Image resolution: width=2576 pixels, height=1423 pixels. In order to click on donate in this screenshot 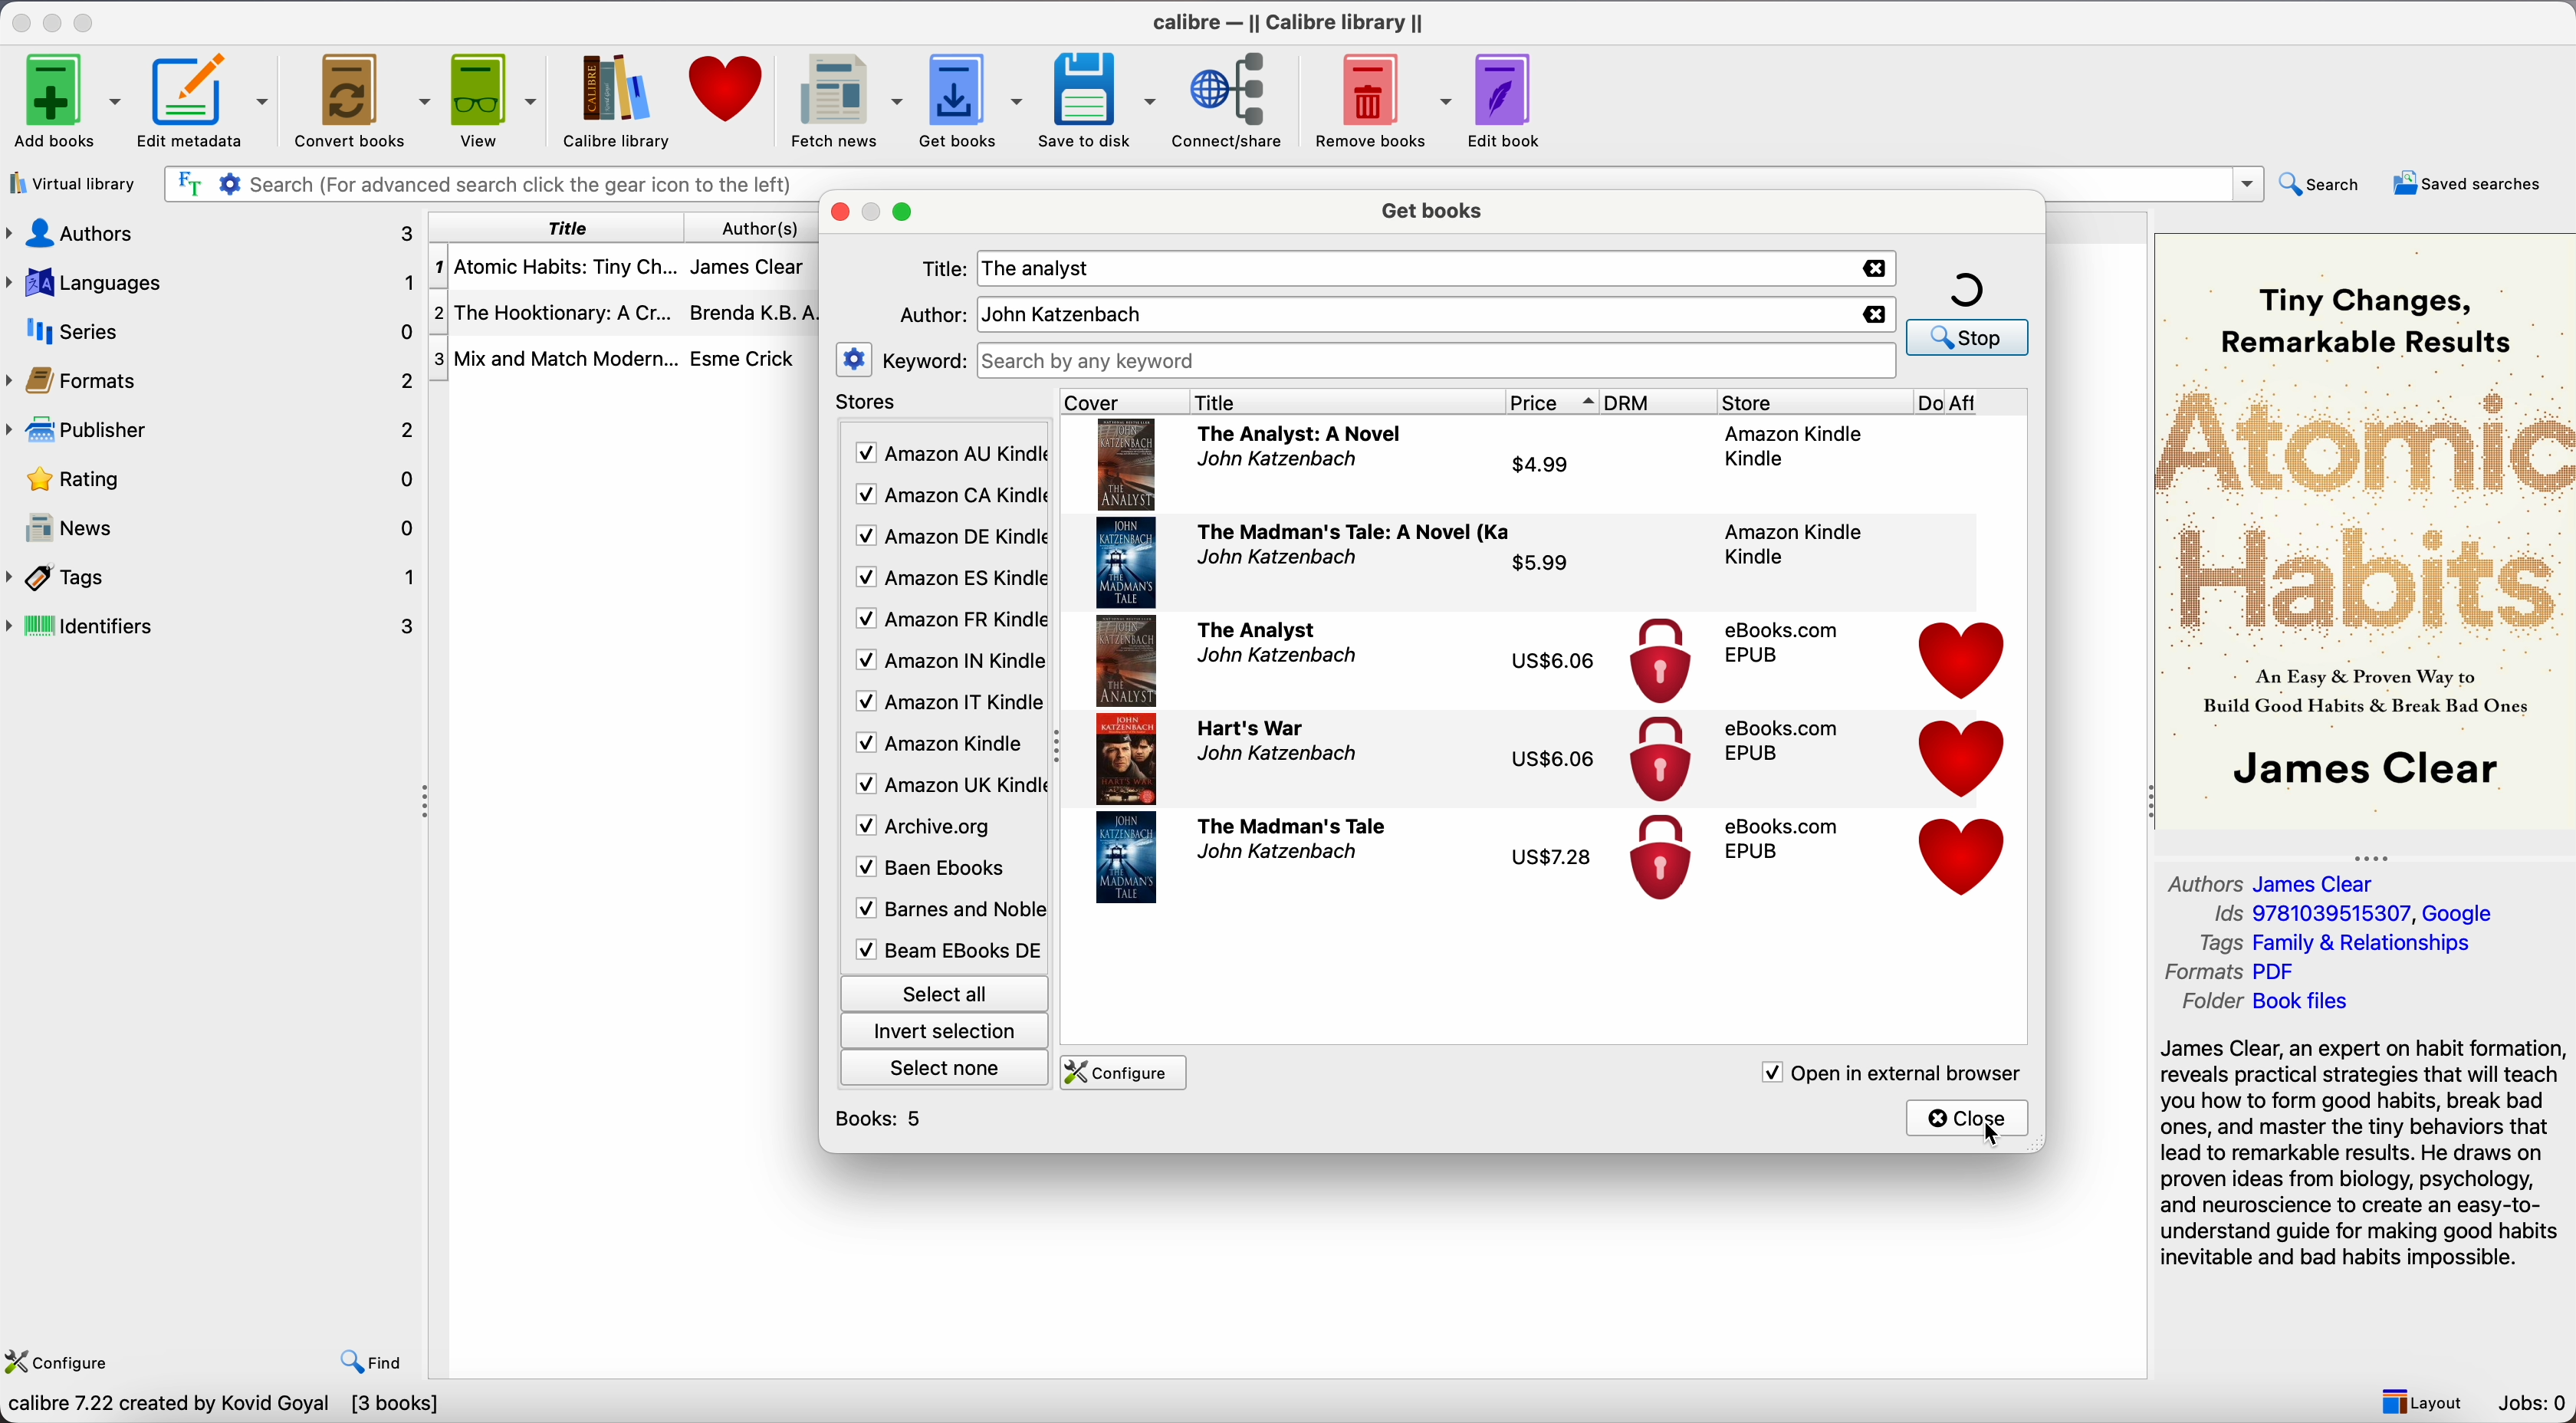, I will do `click(724, 93)`.